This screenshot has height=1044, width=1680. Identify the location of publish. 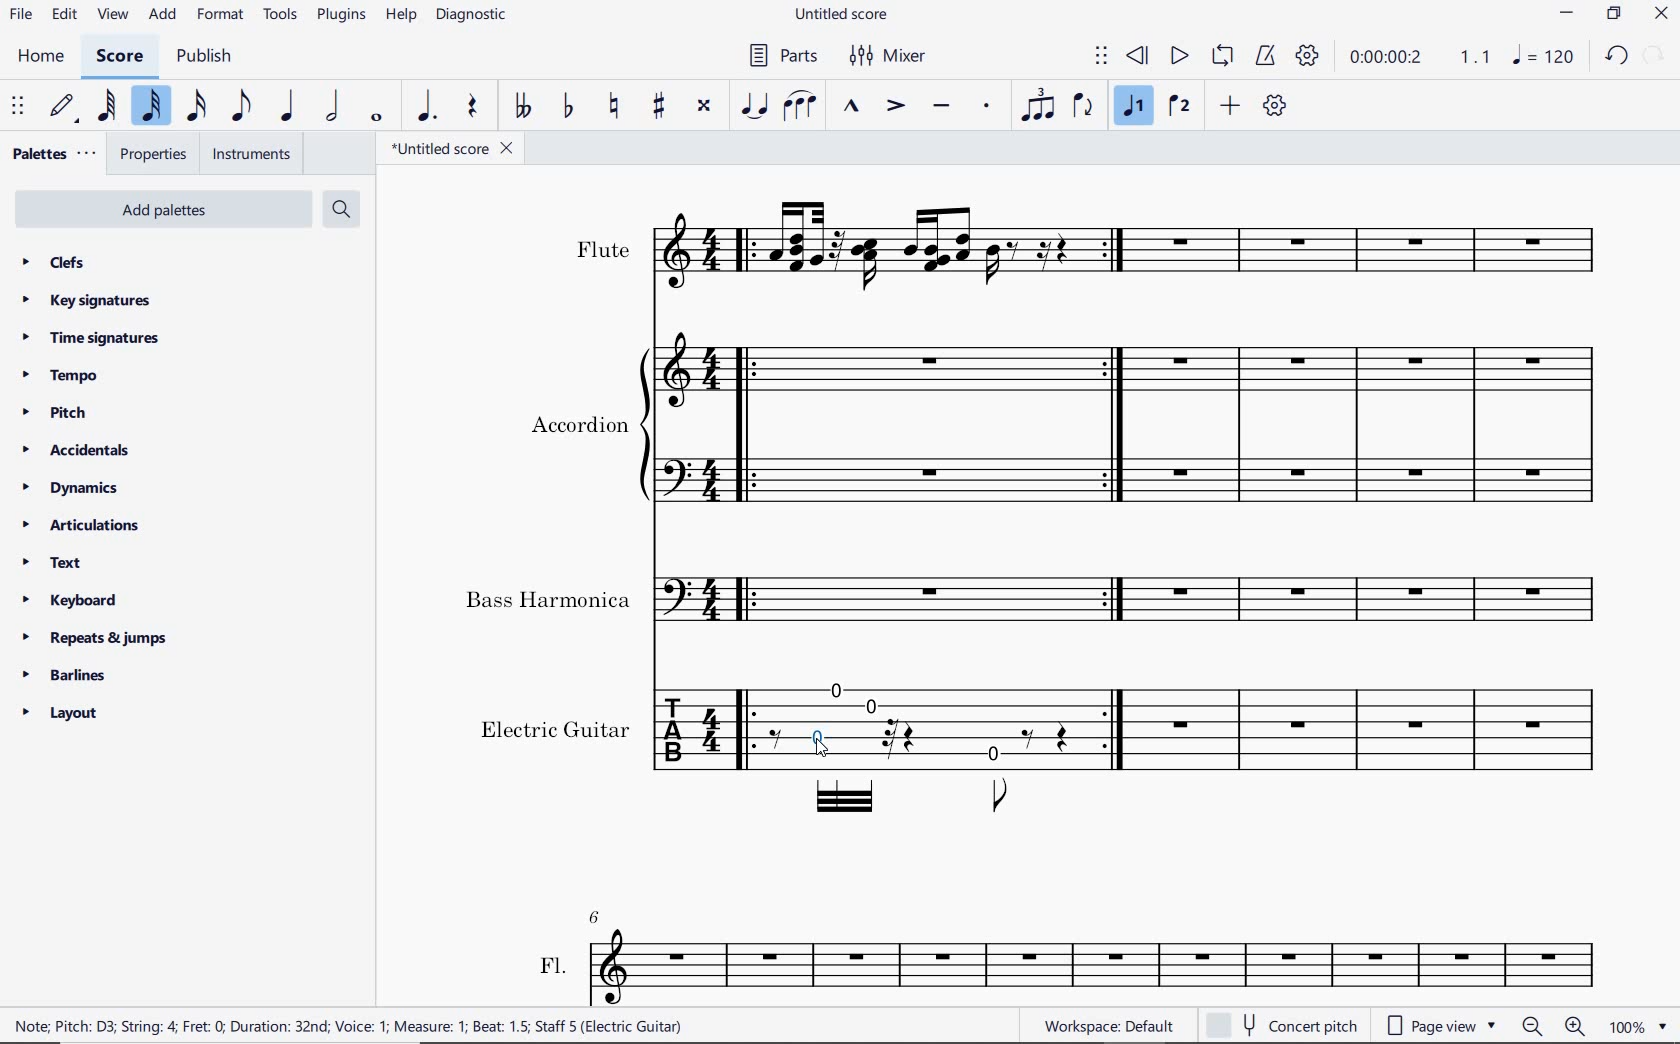
(204, 56).